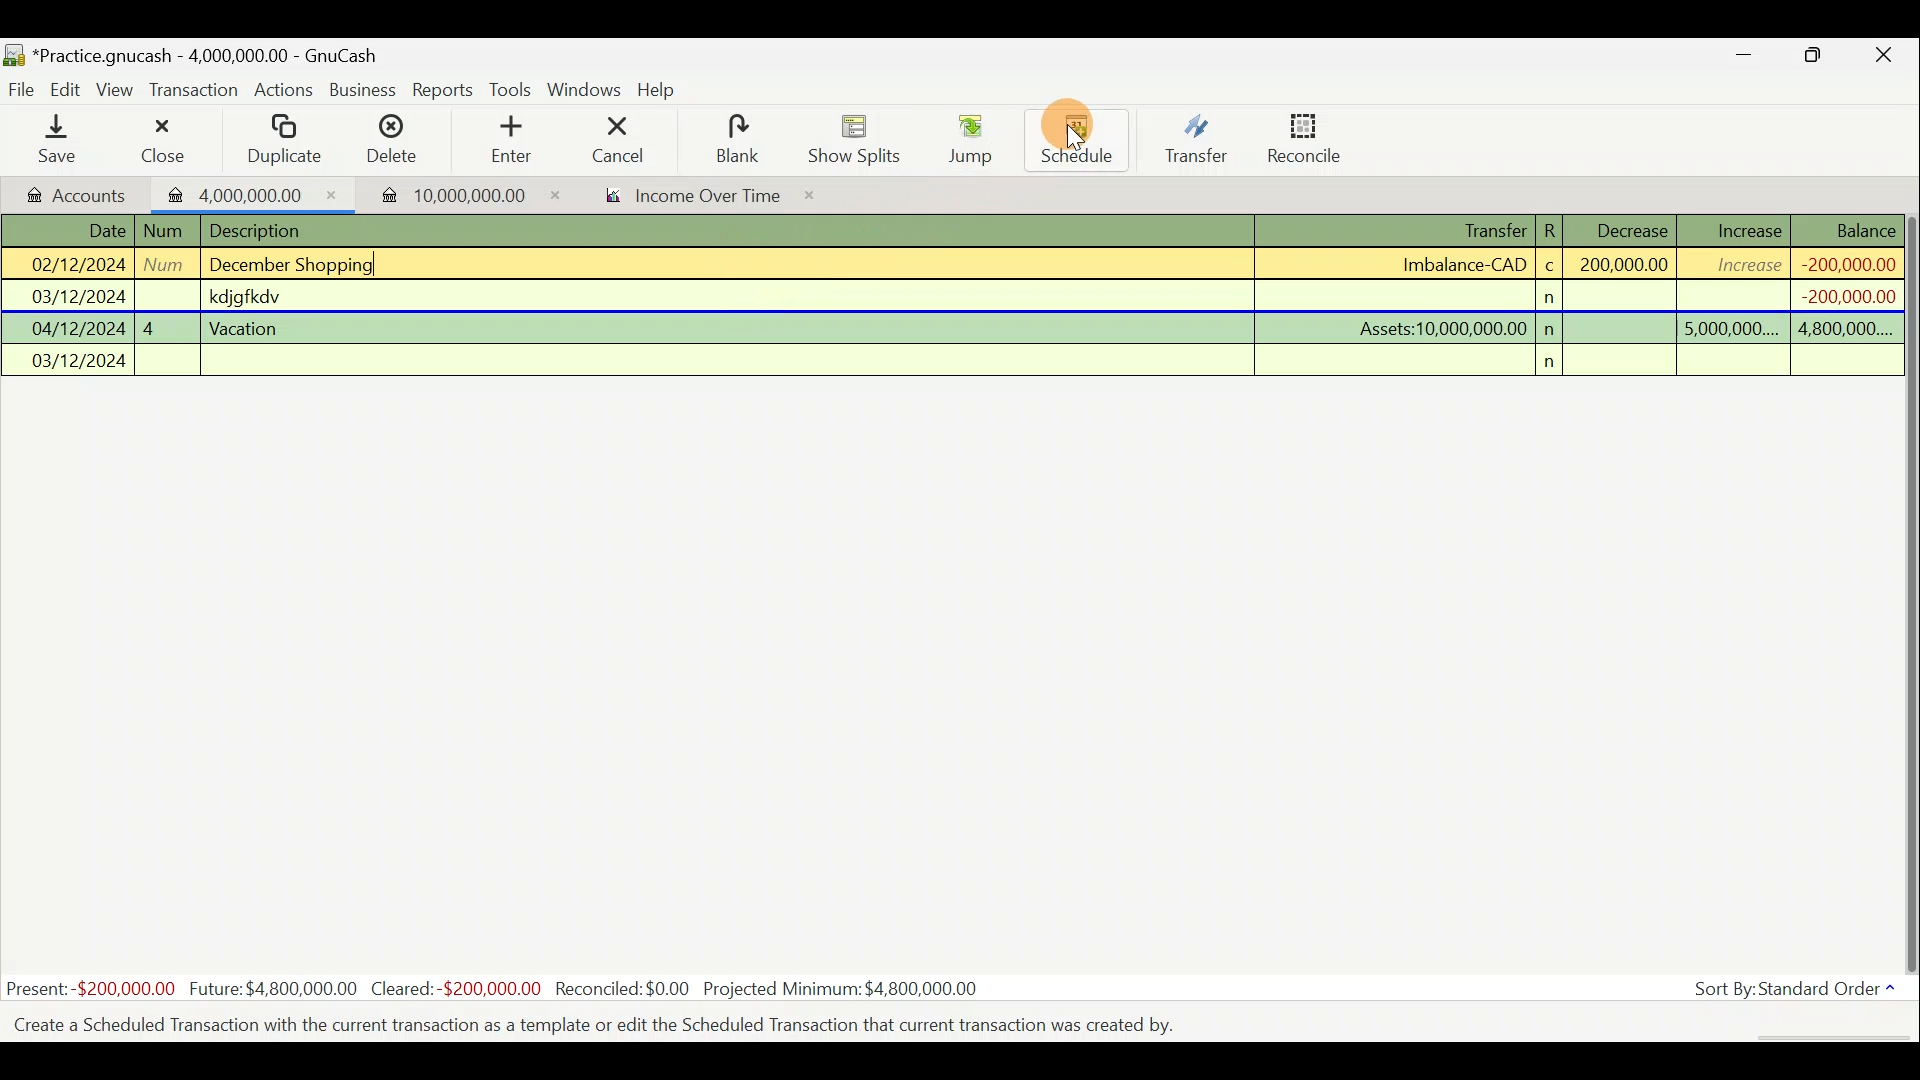 This screenshot has width=1920, height=1080. I want to click on Close, so click(161, 140).